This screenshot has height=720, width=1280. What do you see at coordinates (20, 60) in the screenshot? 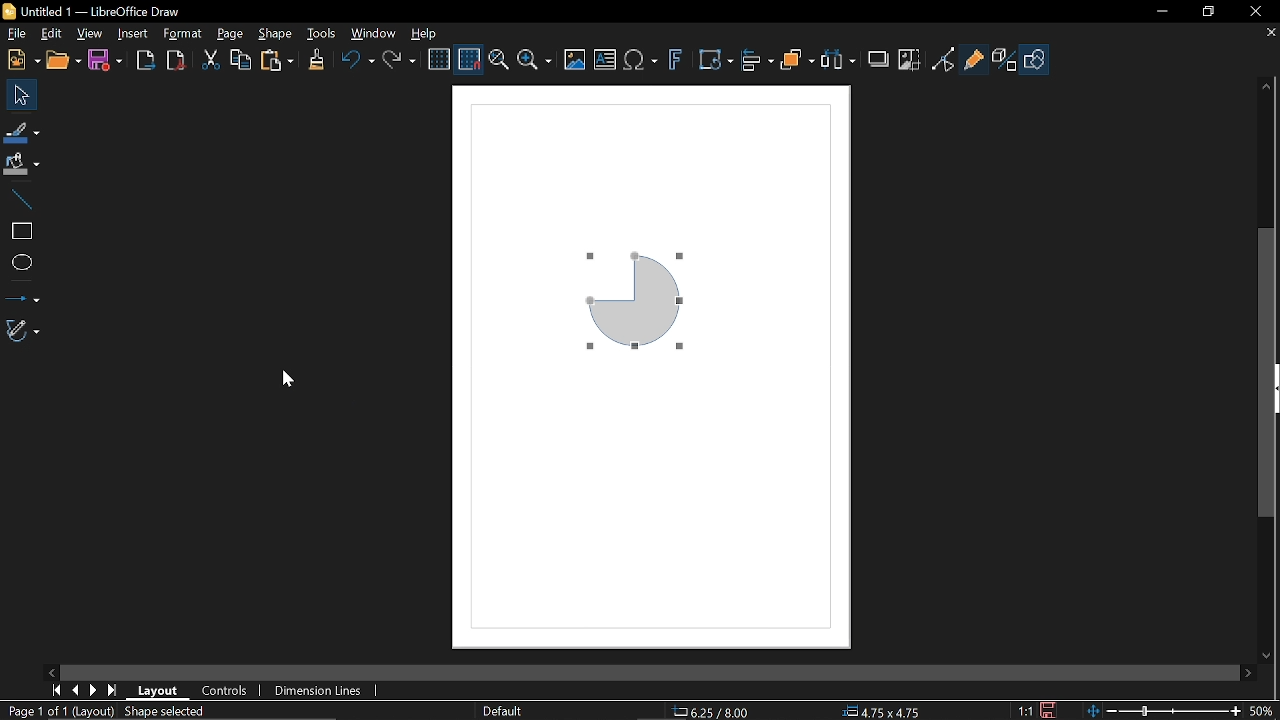
I see `new` at bounding box center [20, 60].